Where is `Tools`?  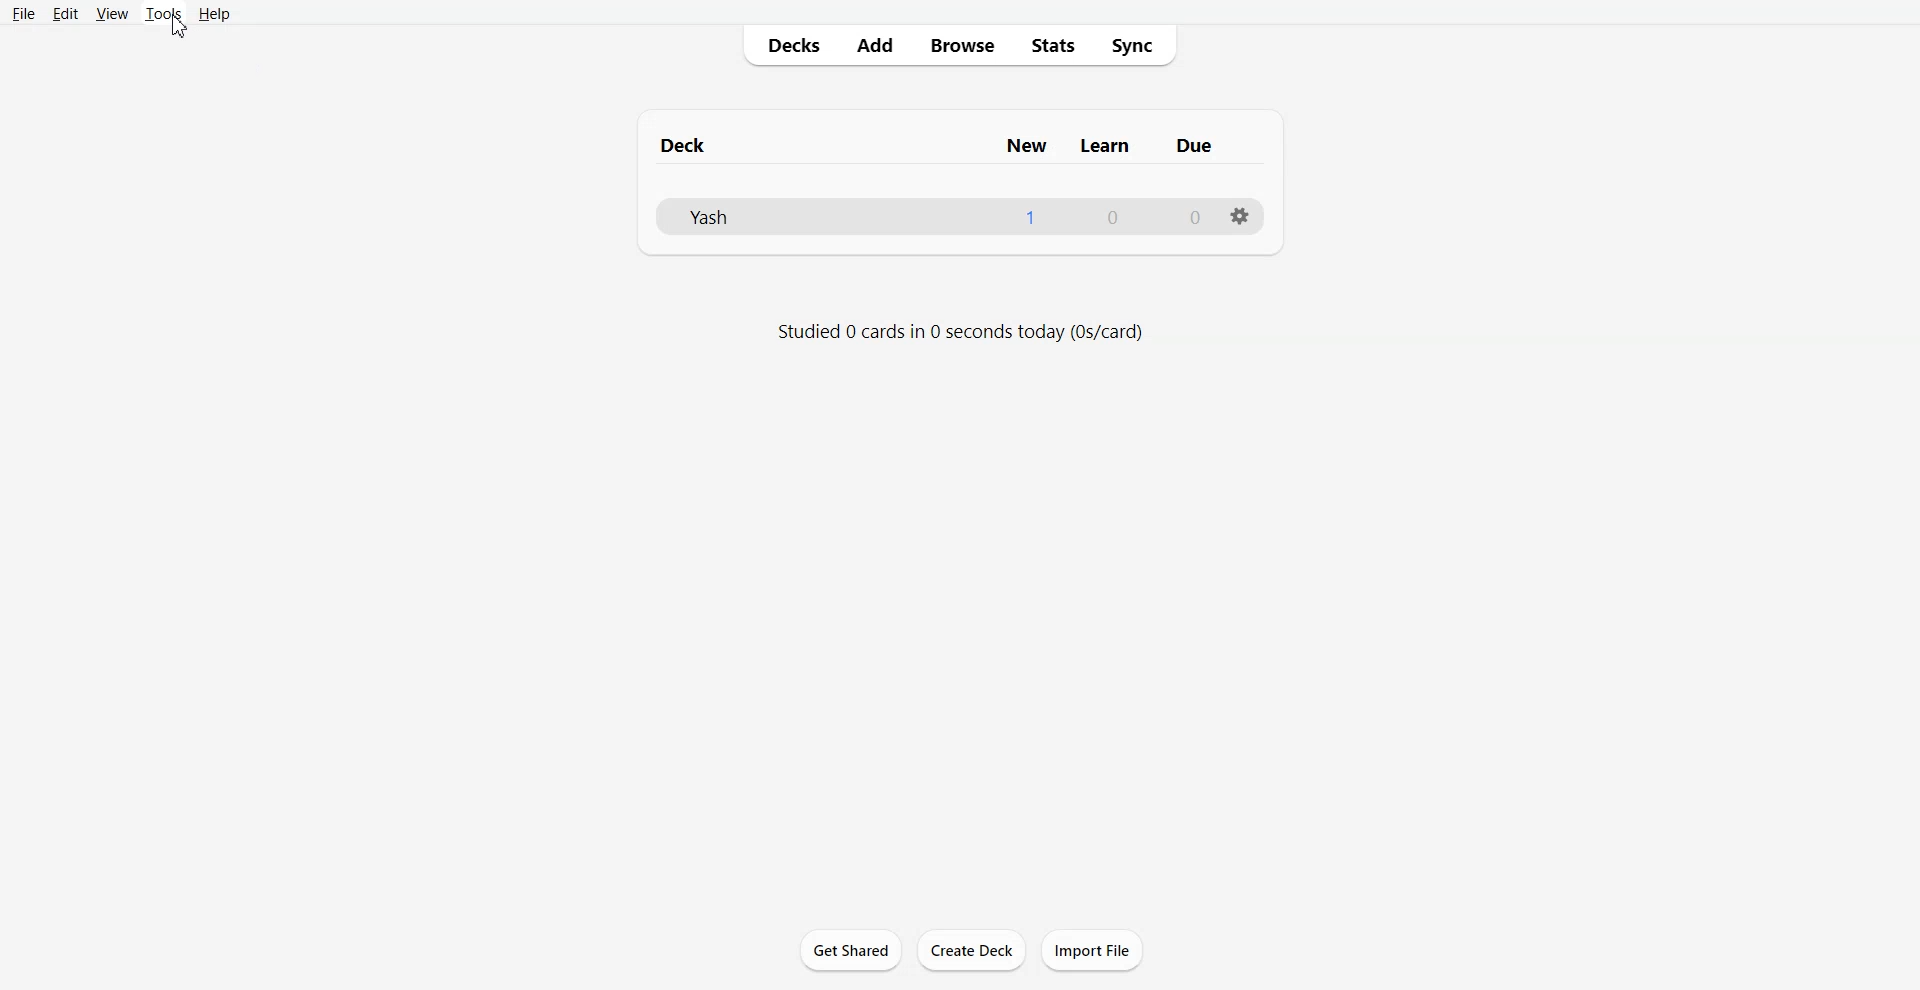
Tools is located at coordinates (164, 13).